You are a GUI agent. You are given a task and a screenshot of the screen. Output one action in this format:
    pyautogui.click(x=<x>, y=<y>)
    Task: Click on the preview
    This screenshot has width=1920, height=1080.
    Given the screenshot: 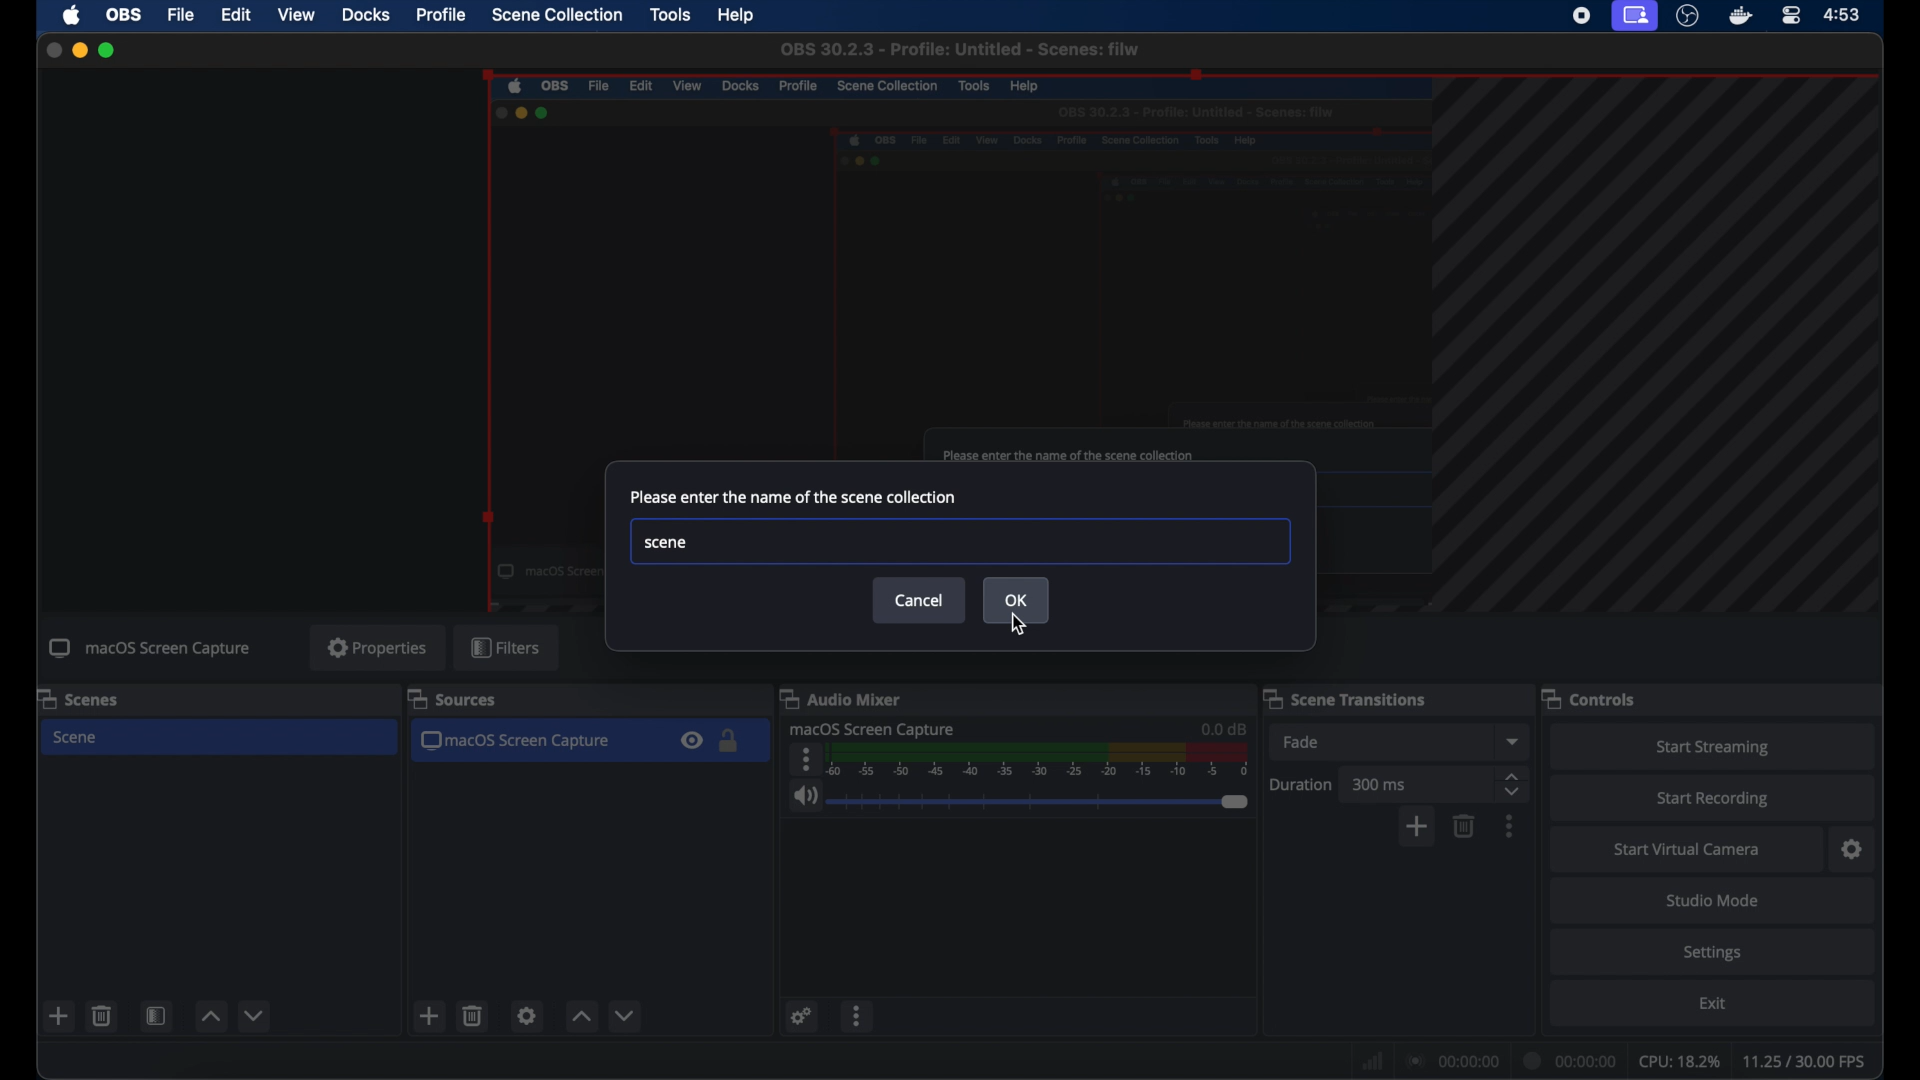 What is the action you would take?
    pyautogui.click(x=953, y=268)
    